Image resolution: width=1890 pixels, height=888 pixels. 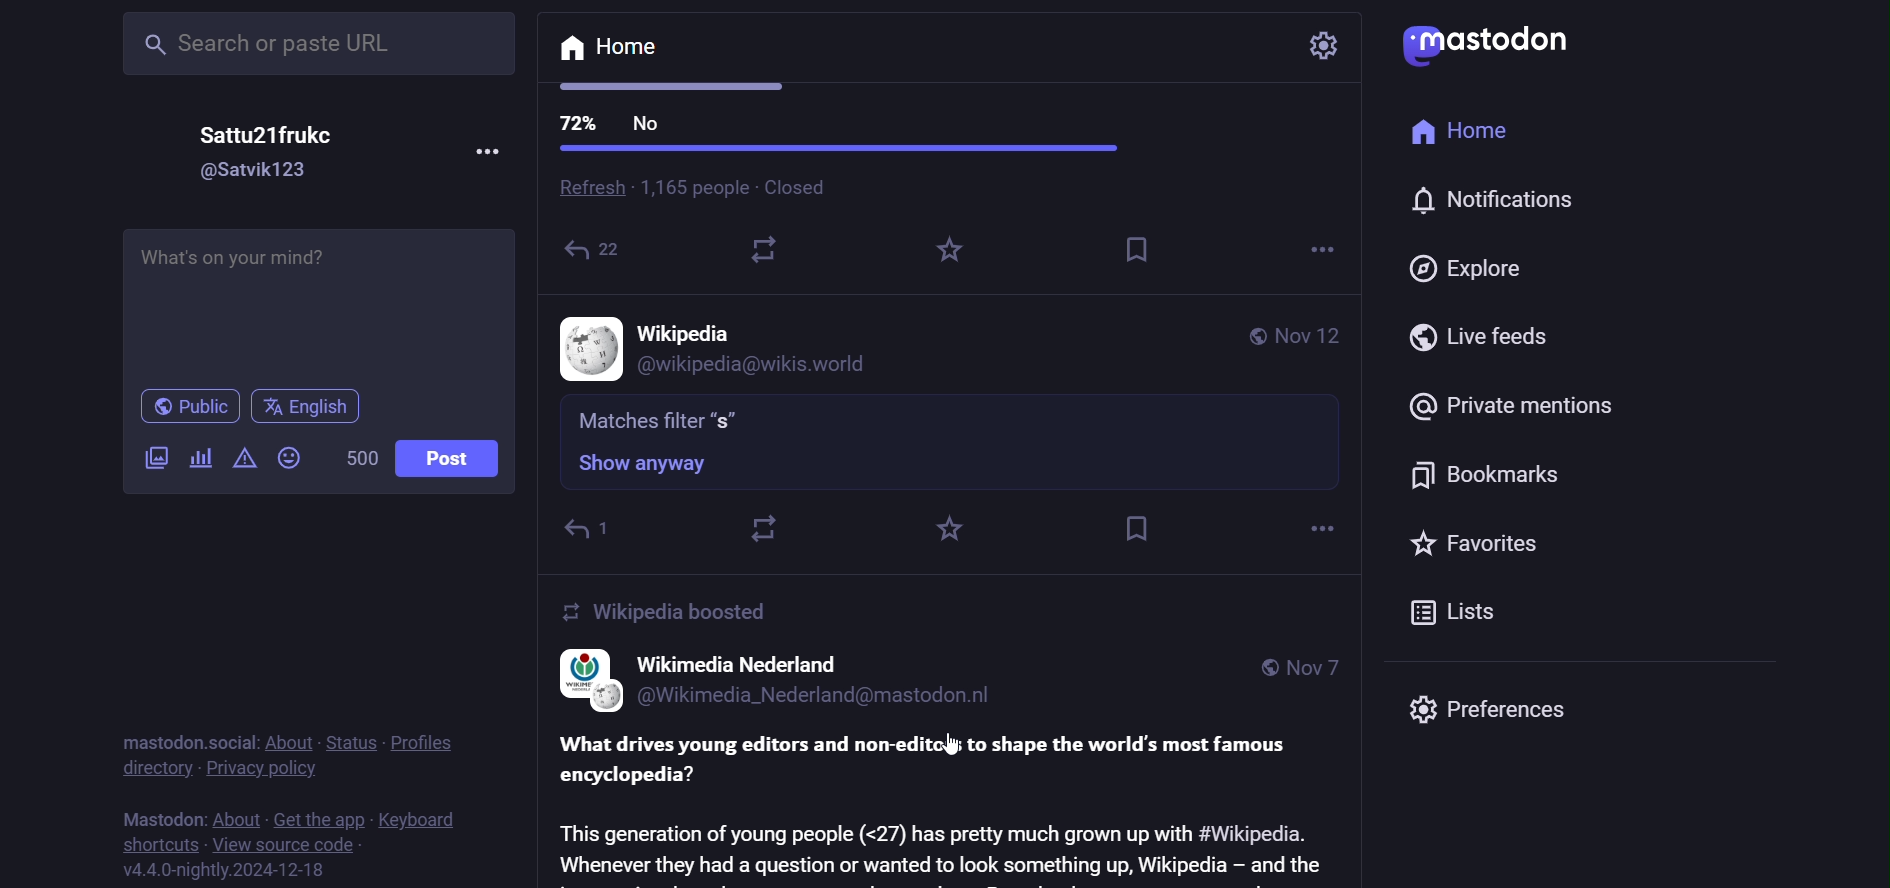 I want to click on search, so click(x=322, y=41).